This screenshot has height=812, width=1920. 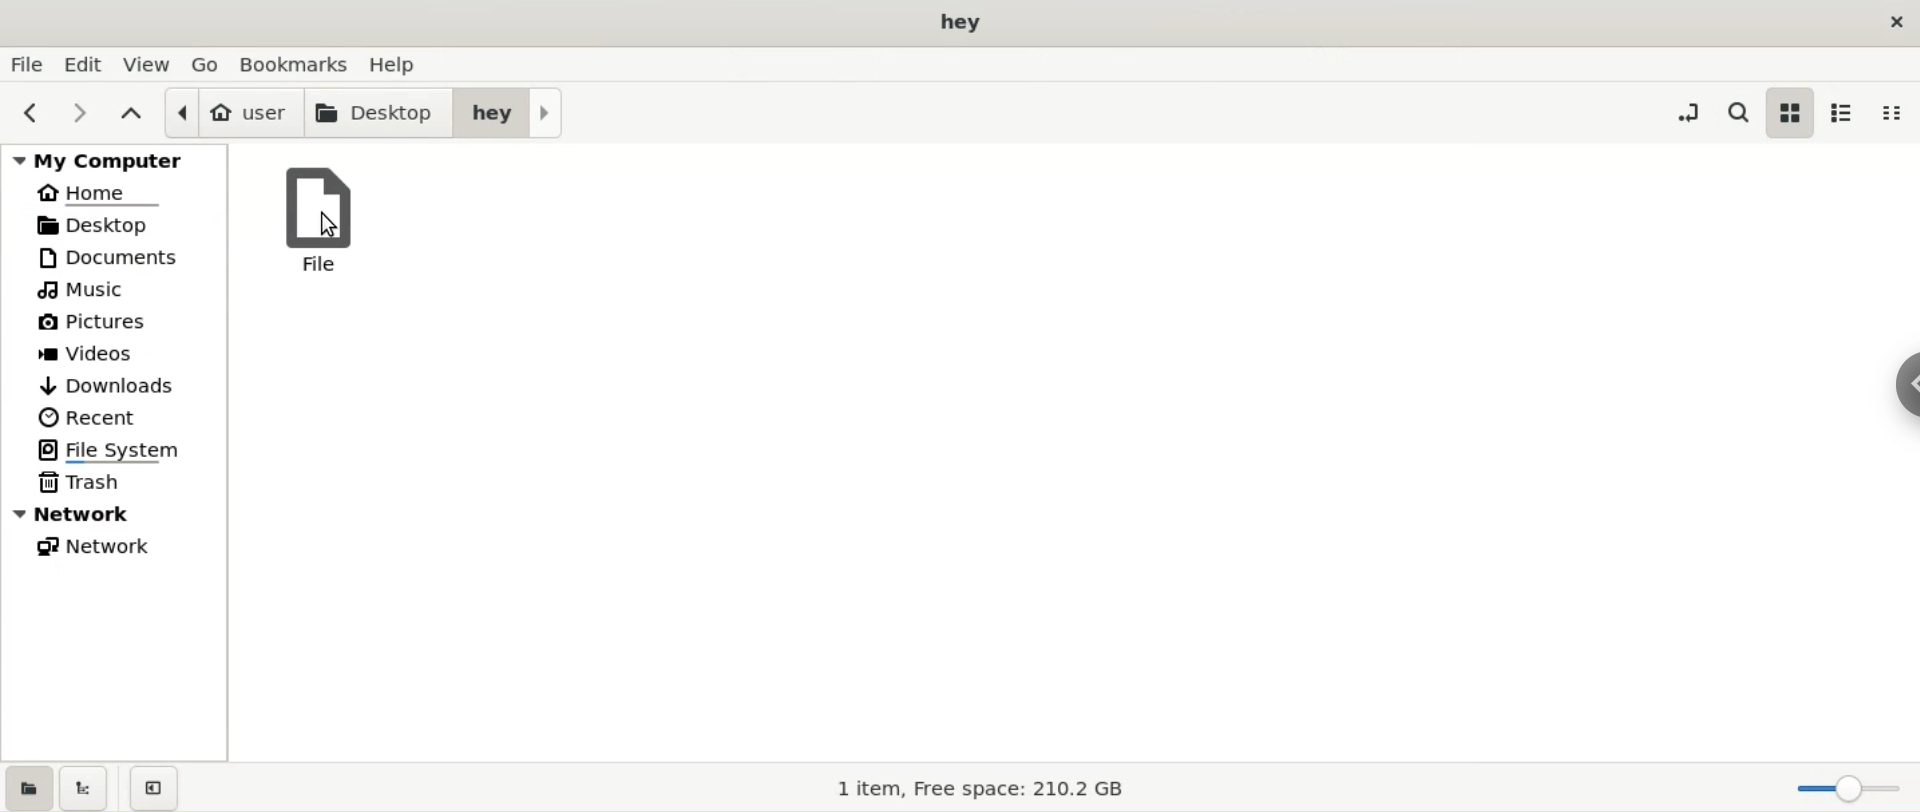 What do you see at coordinates (114, 482) in the screenshot?
I see `trash` at bounding box center [114, 482].